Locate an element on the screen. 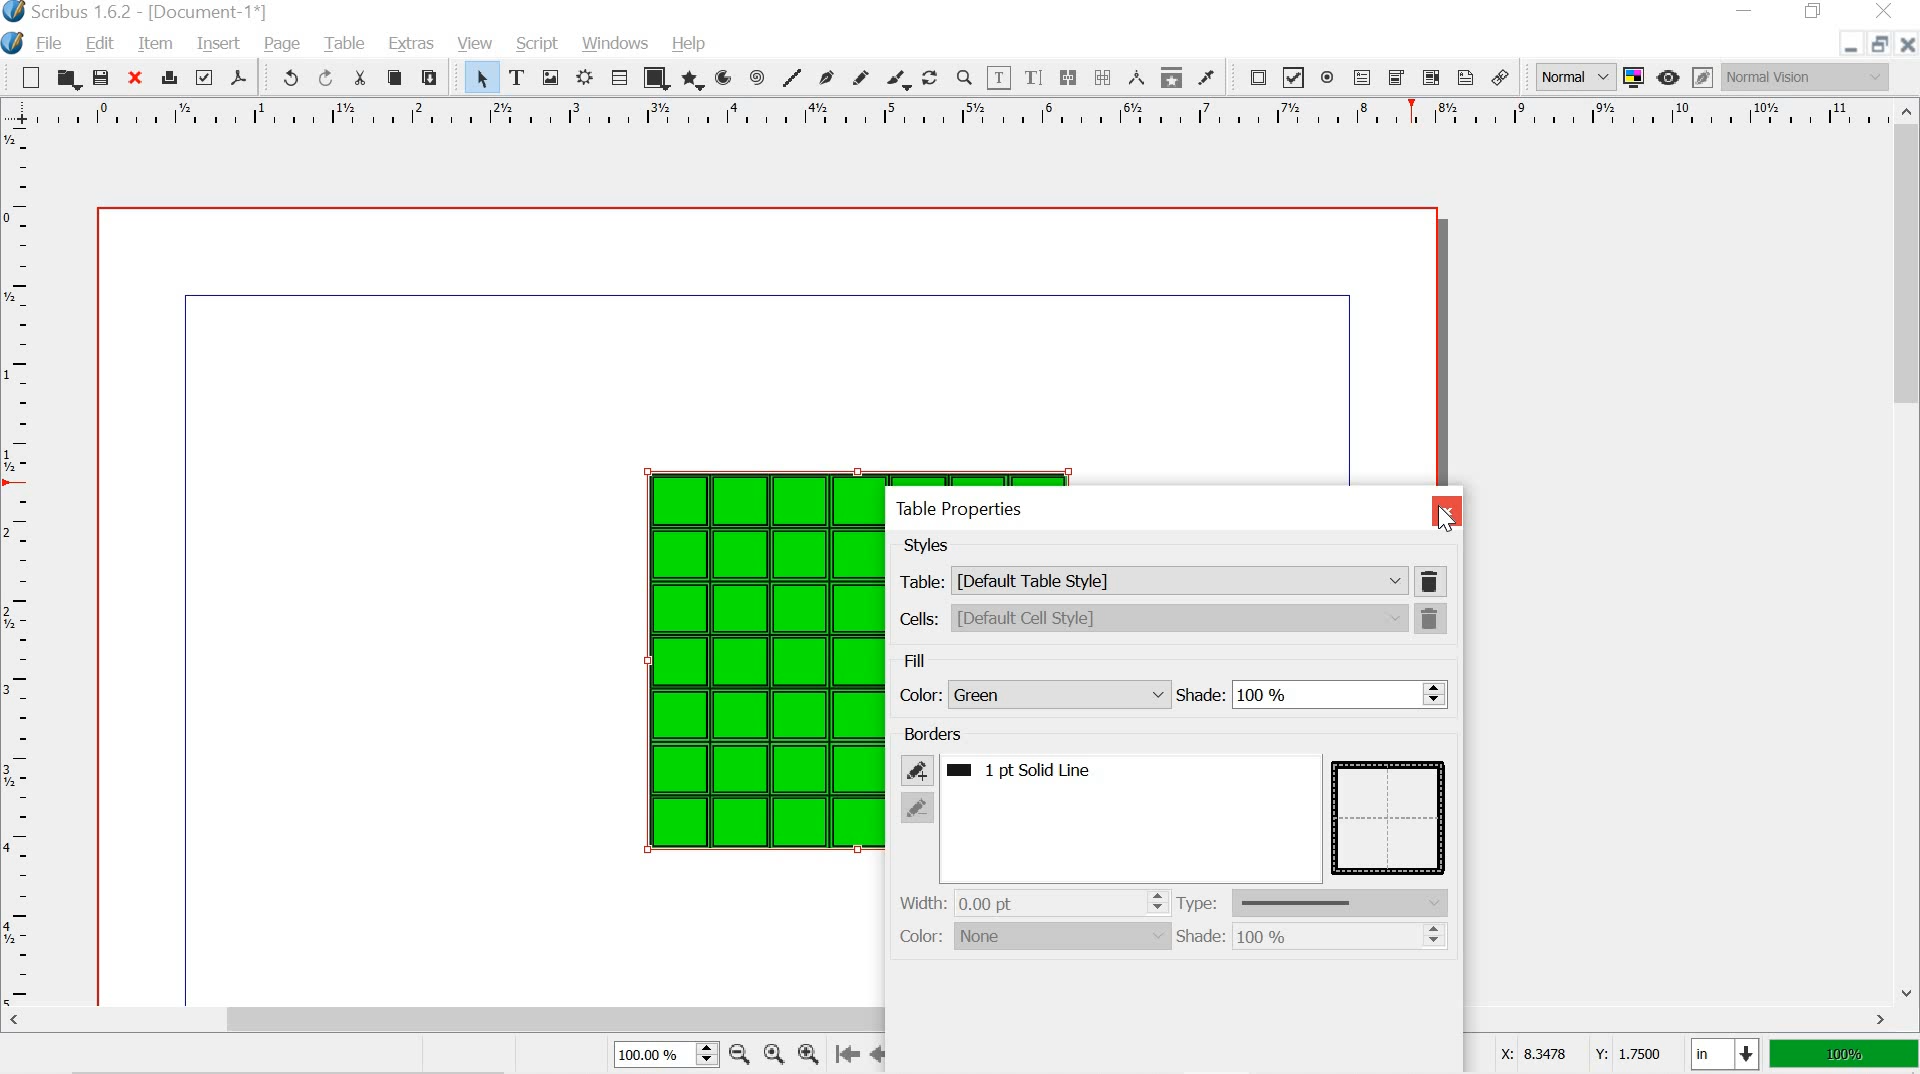 The image size is (1920, 1074). pdf text field is located at coordinates (1361, 77).